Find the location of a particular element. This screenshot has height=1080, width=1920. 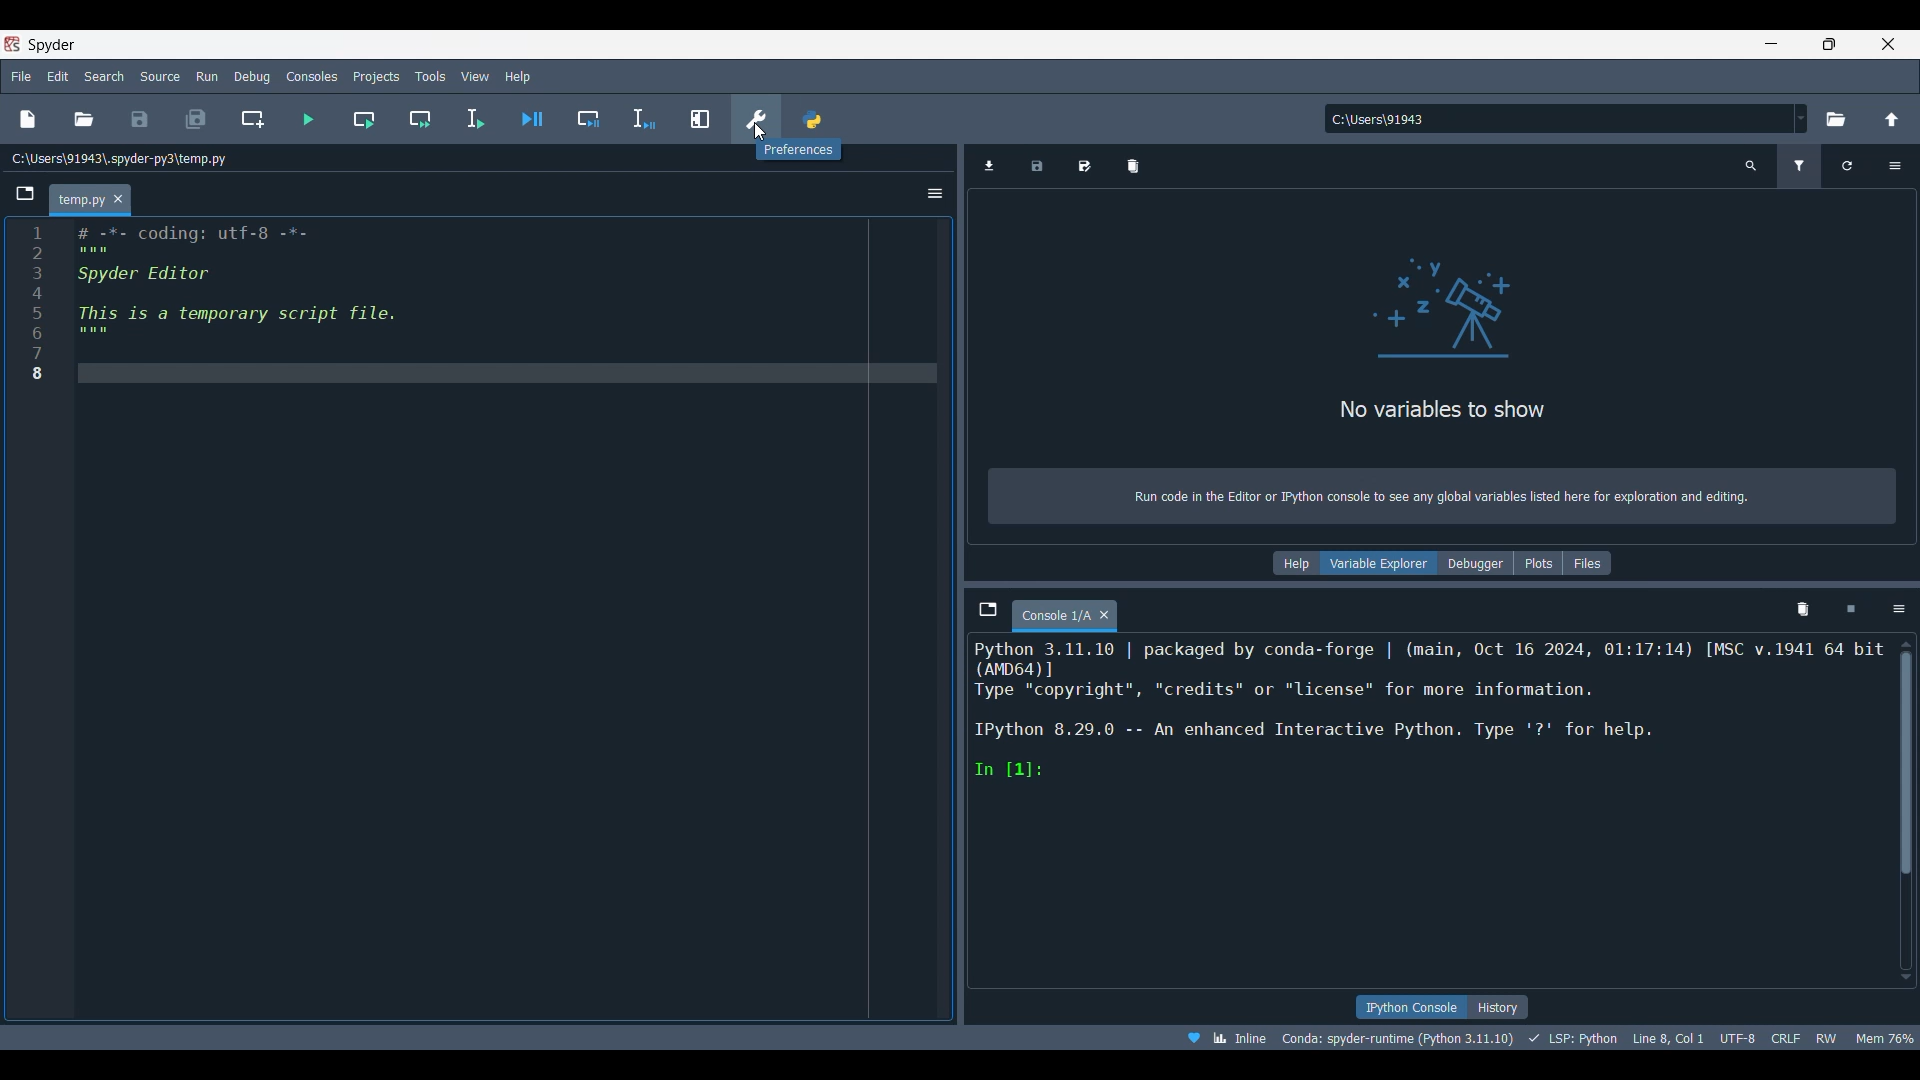

File path is located at coordinates (120, 158).